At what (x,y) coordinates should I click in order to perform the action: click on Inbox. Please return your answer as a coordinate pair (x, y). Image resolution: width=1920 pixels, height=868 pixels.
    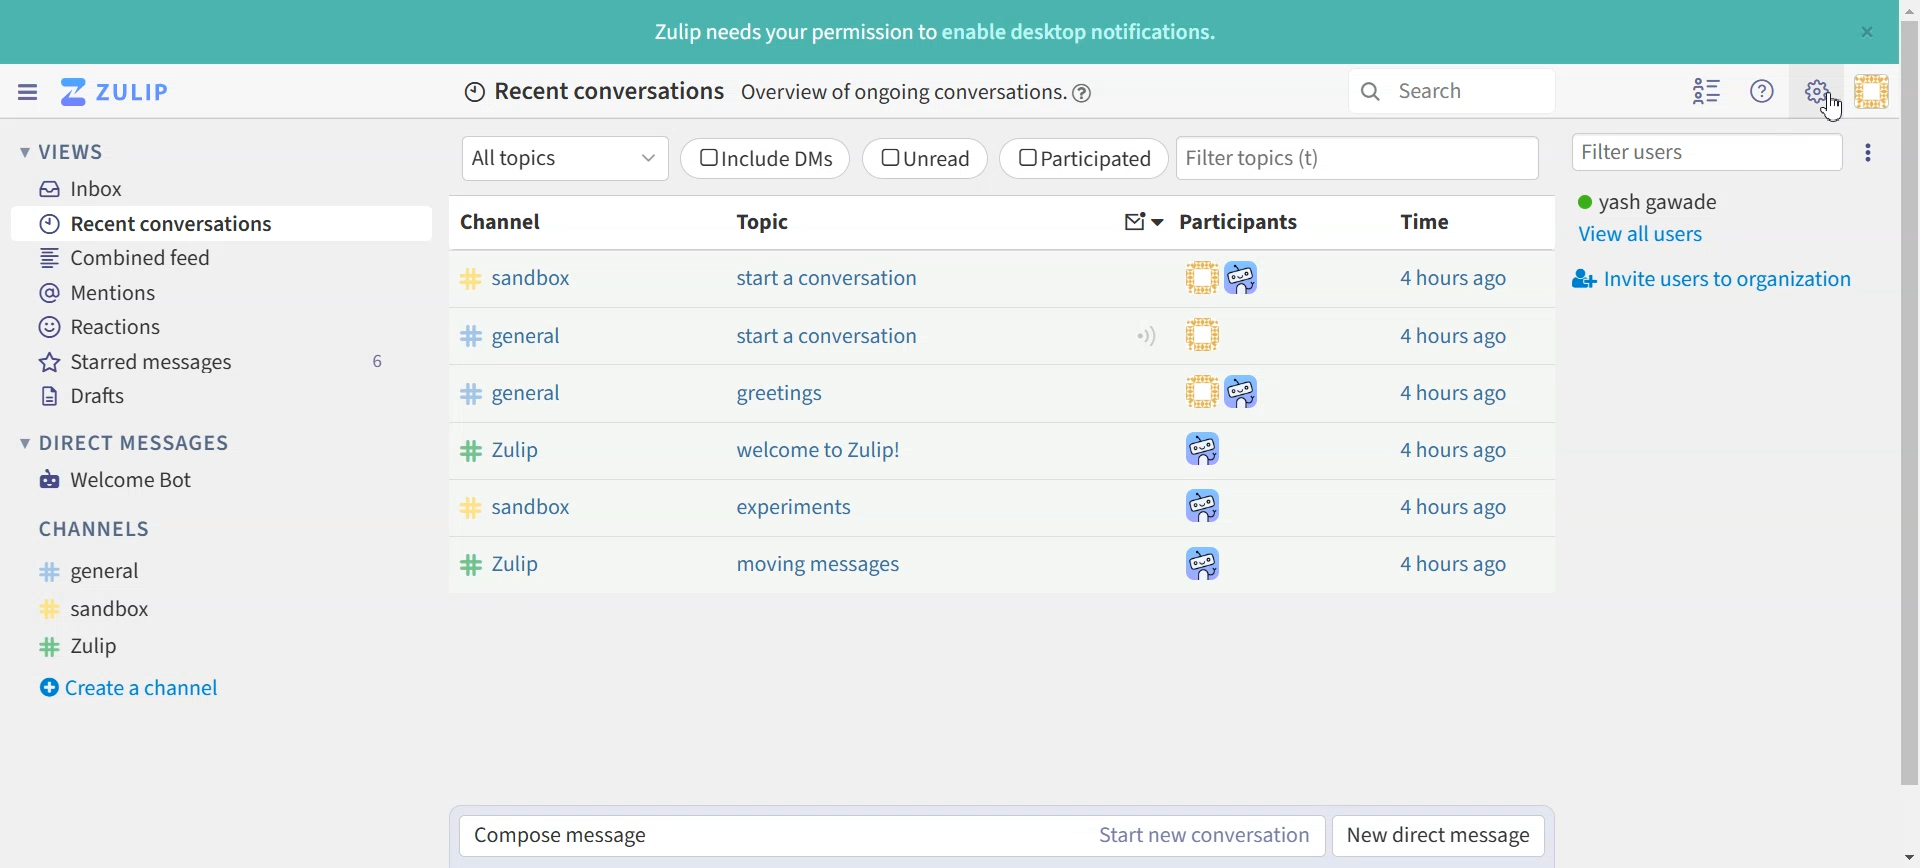
    Looking at the image, I should click on (91, 188).